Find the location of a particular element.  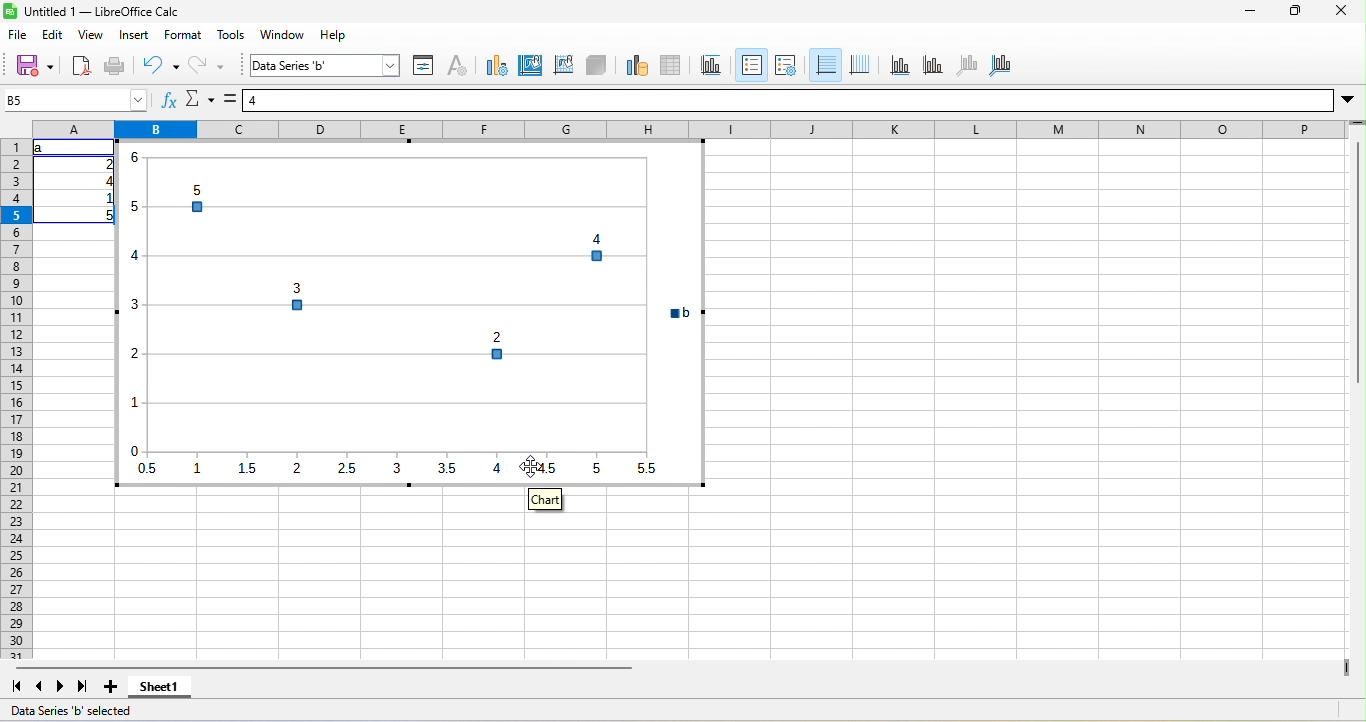

data table is located at coordinates (671, 67).